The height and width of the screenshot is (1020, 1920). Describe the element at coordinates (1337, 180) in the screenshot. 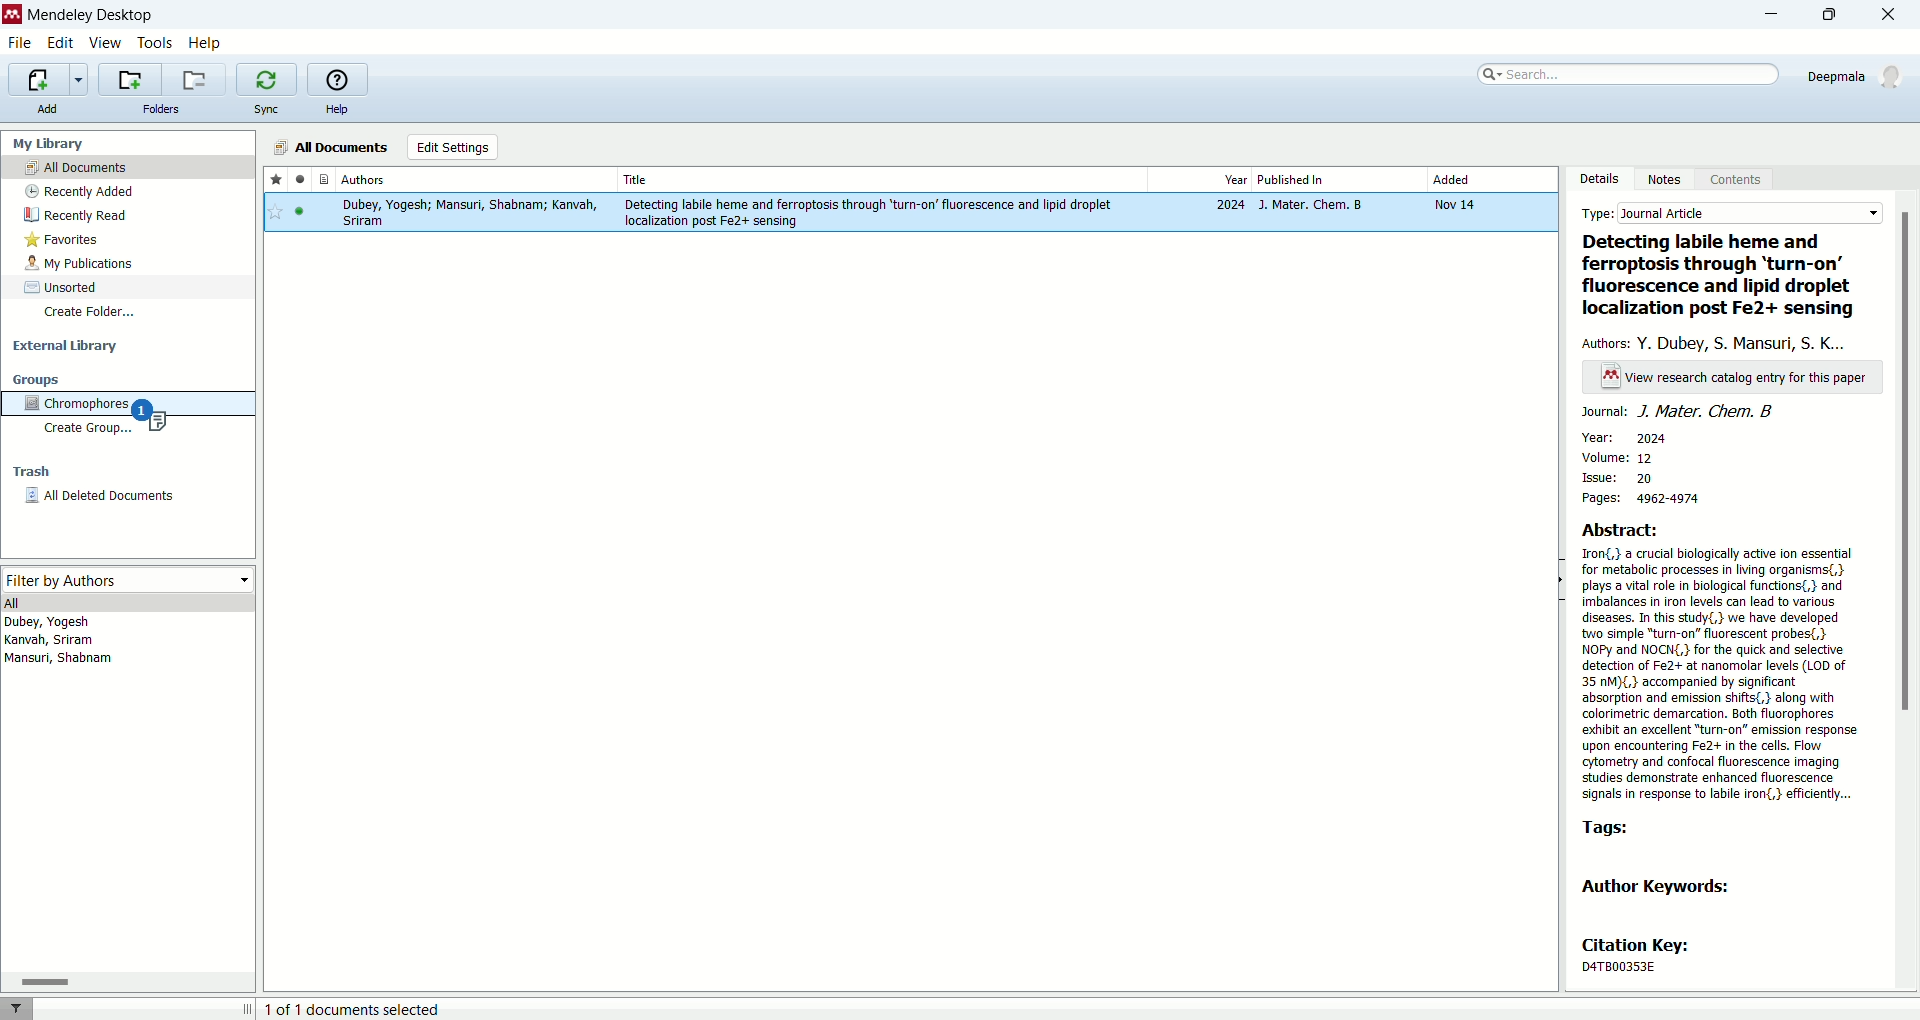

I see `published in` at that location.